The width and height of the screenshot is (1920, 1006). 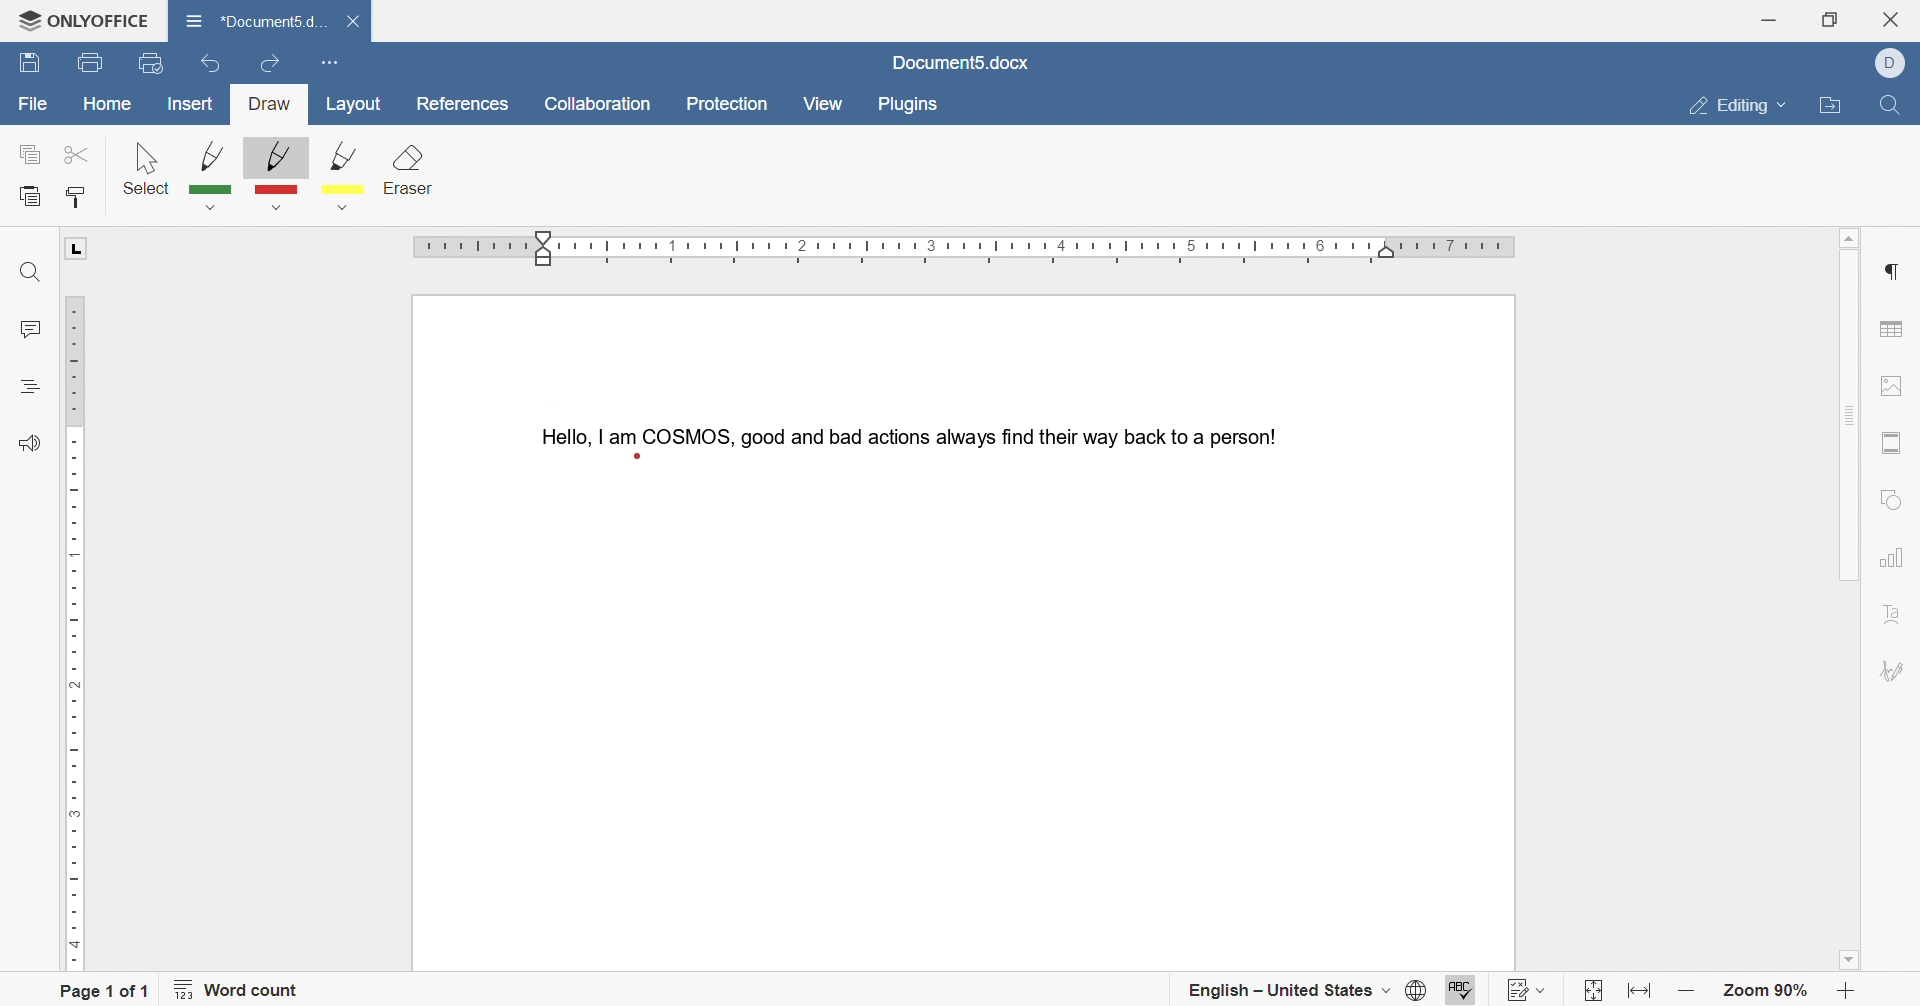 I want to click on paragraph settings, so click(x=1896, y=271).